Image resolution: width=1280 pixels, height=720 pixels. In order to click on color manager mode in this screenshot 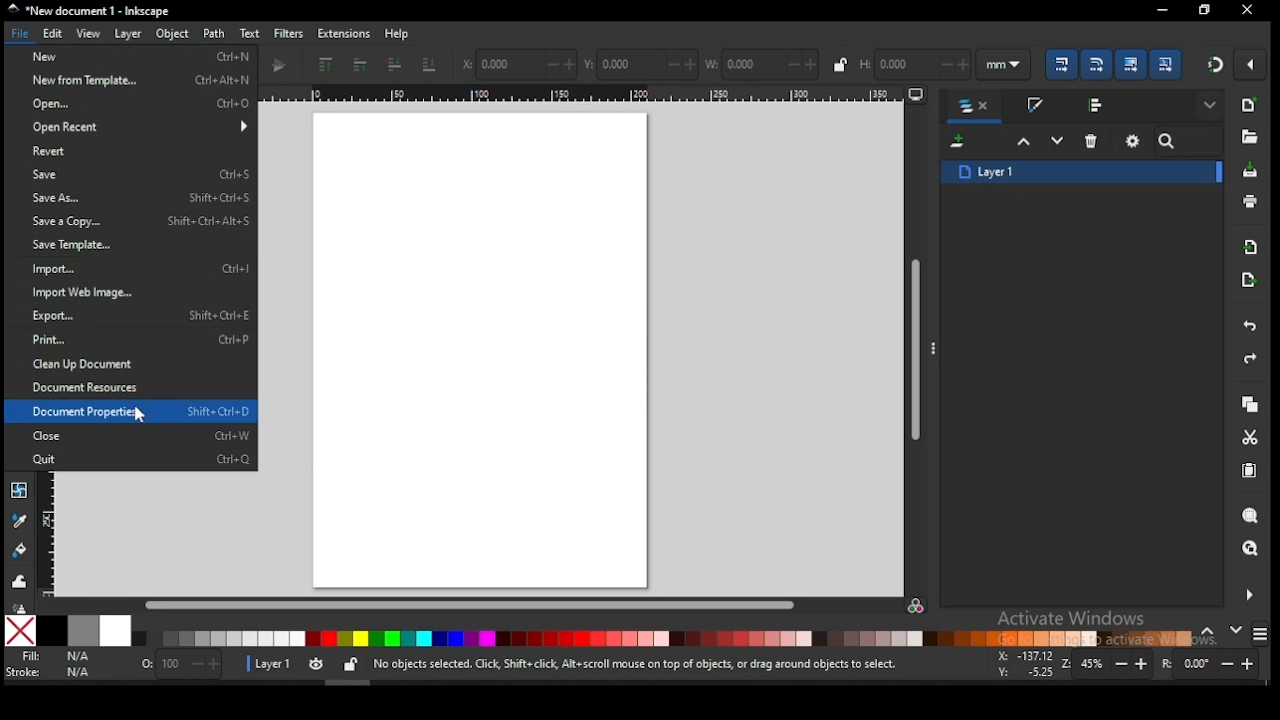, I will do `click(917, 607)`.